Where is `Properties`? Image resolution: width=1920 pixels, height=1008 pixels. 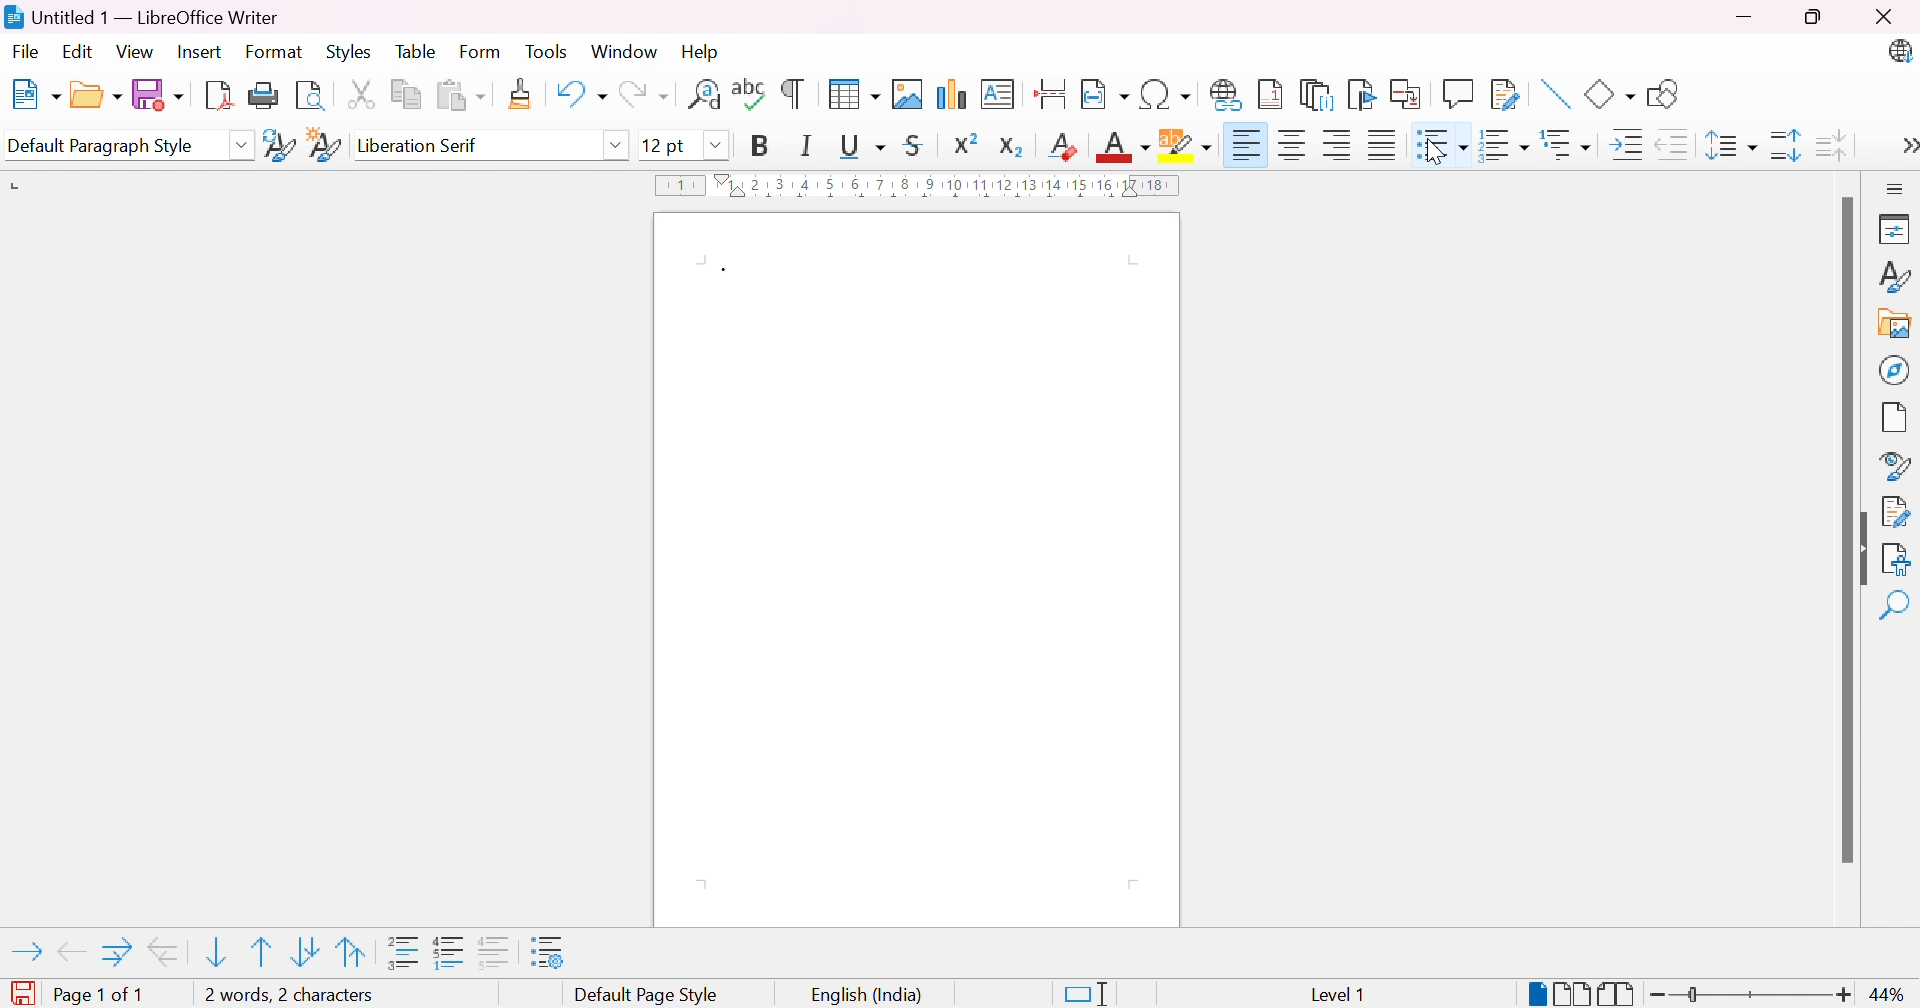 Properties is located at coordinates (1897, 230).